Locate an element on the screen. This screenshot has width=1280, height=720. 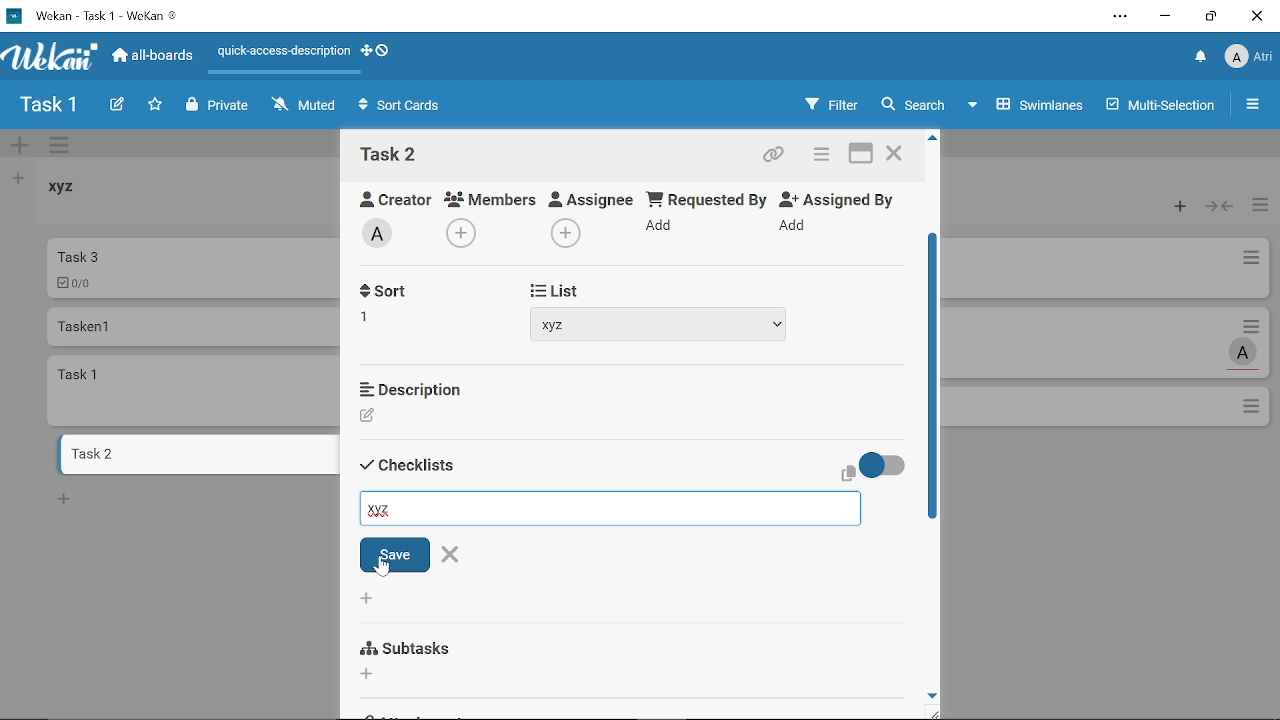
Board name is located at coordinates (48, 105).